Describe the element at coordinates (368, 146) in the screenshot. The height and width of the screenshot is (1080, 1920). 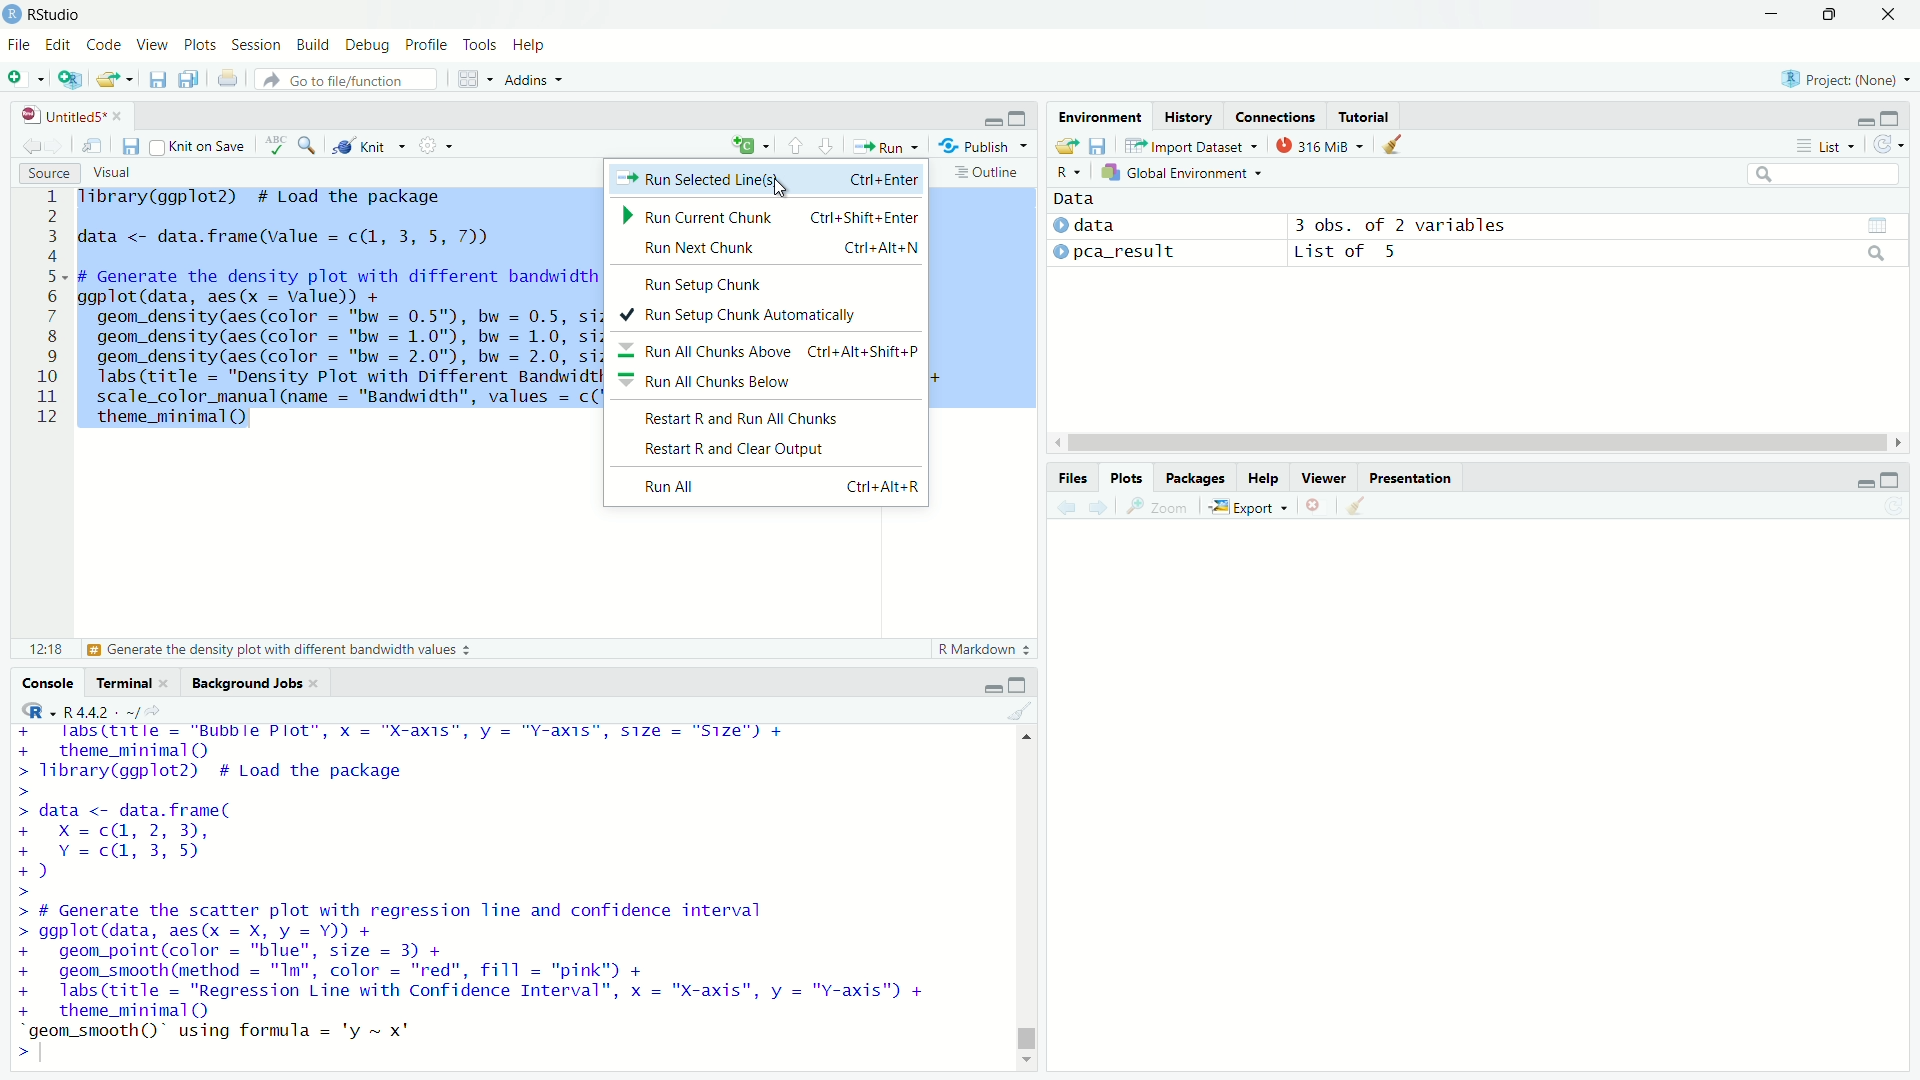
I see `Knit` at that location.